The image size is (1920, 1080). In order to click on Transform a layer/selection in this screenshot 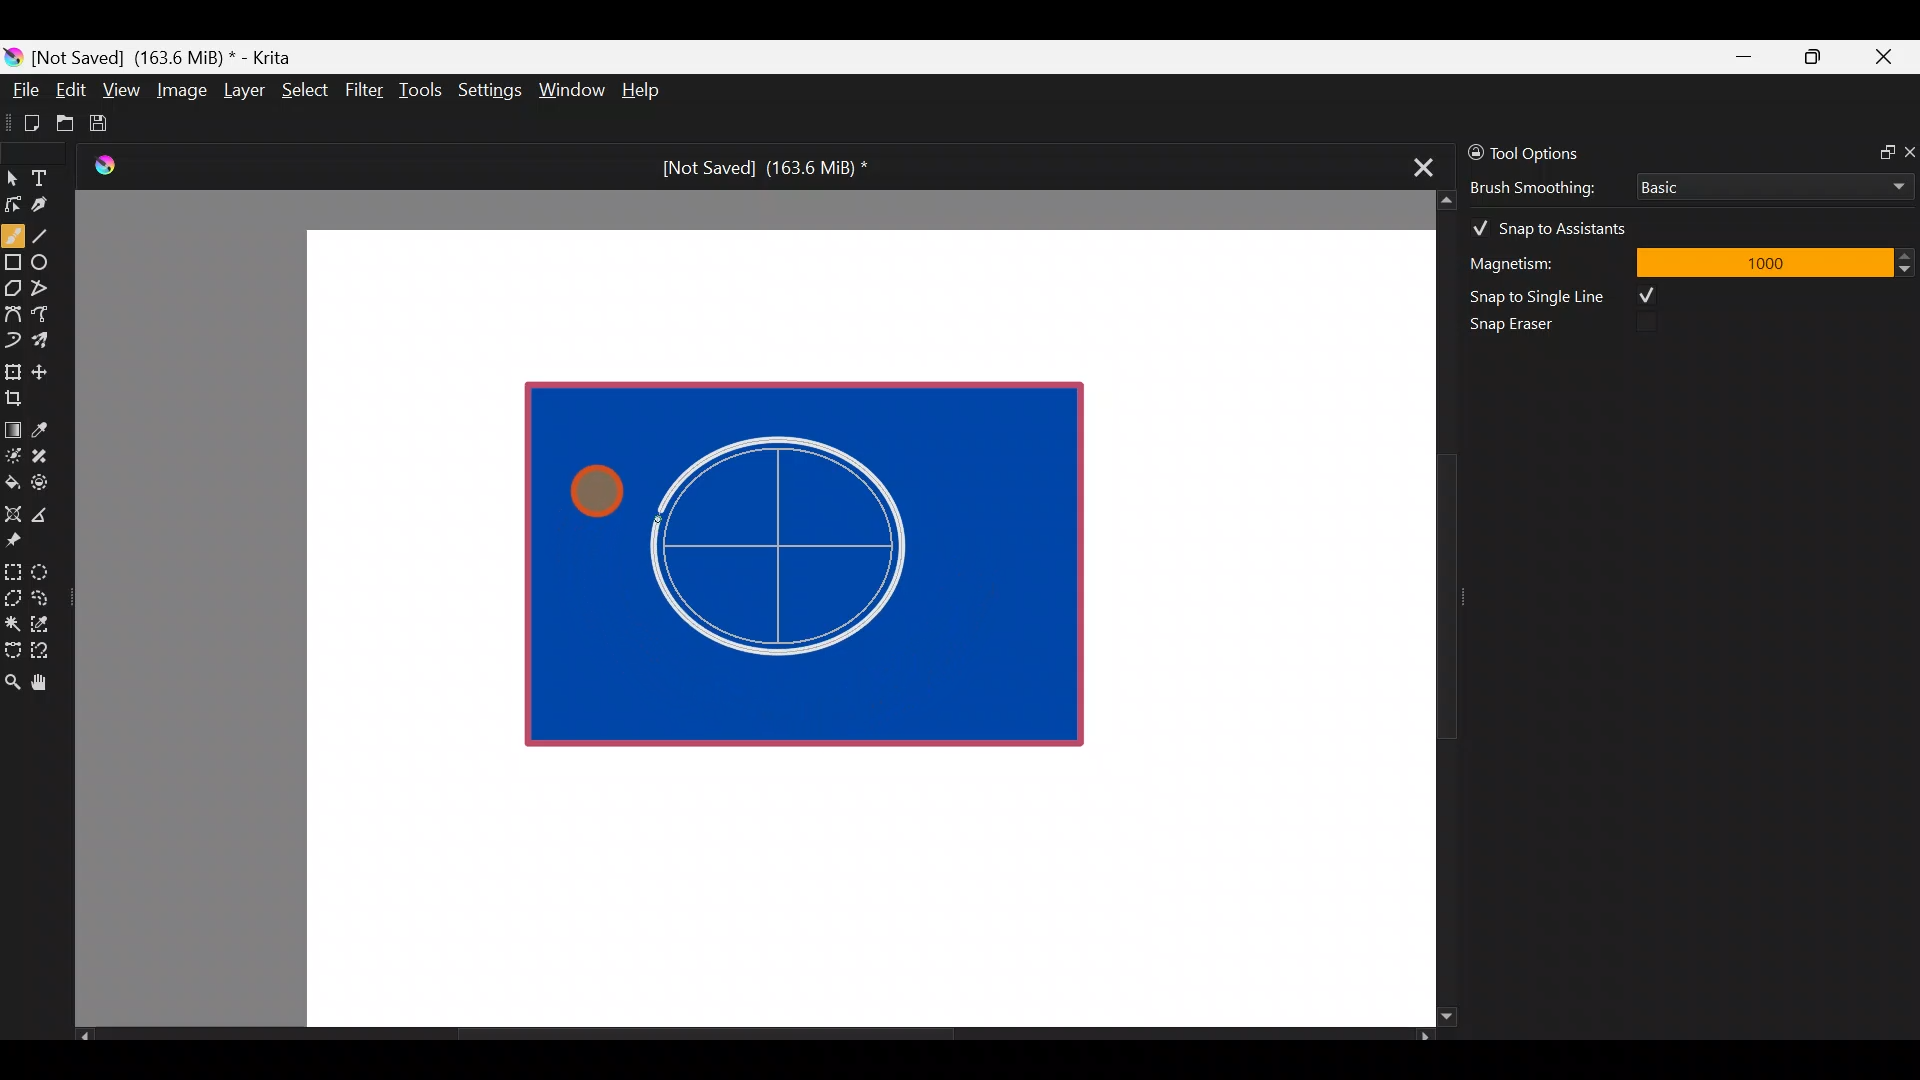, I will do `click(12, 368)`.